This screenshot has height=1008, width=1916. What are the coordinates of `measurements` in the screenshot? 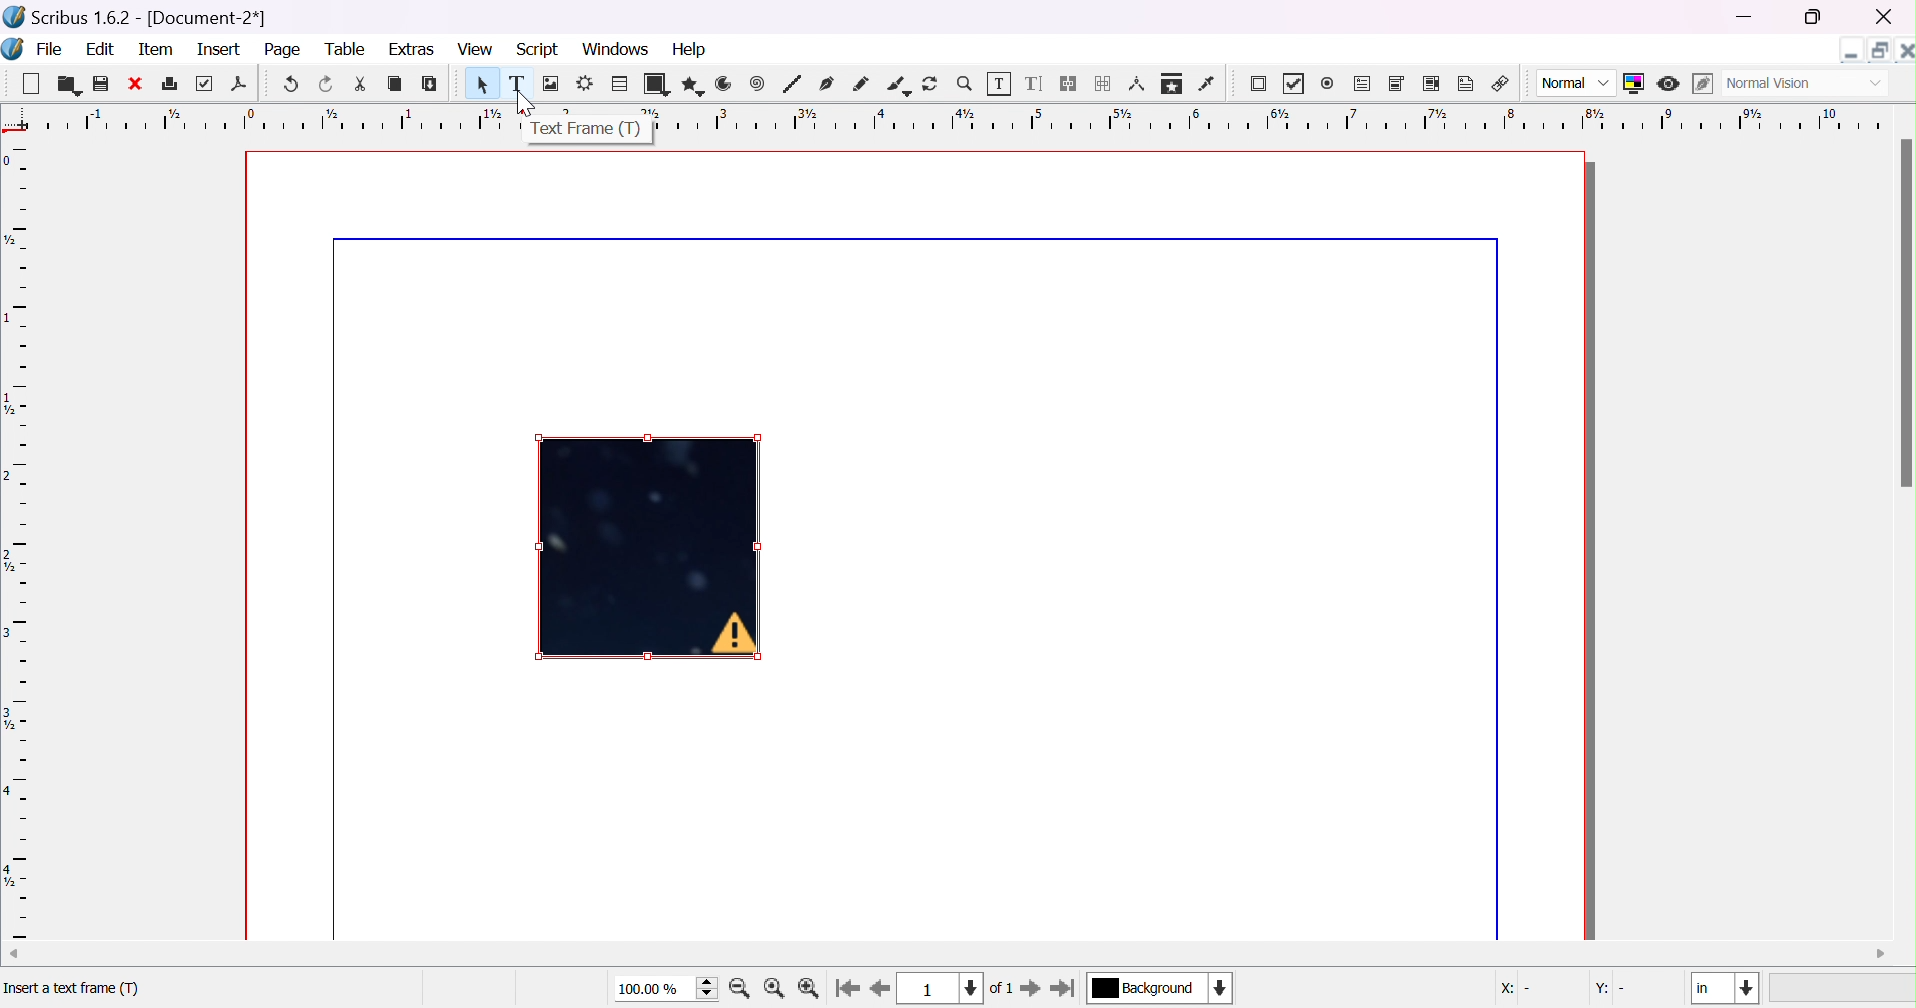 It's located at (1137, 84).